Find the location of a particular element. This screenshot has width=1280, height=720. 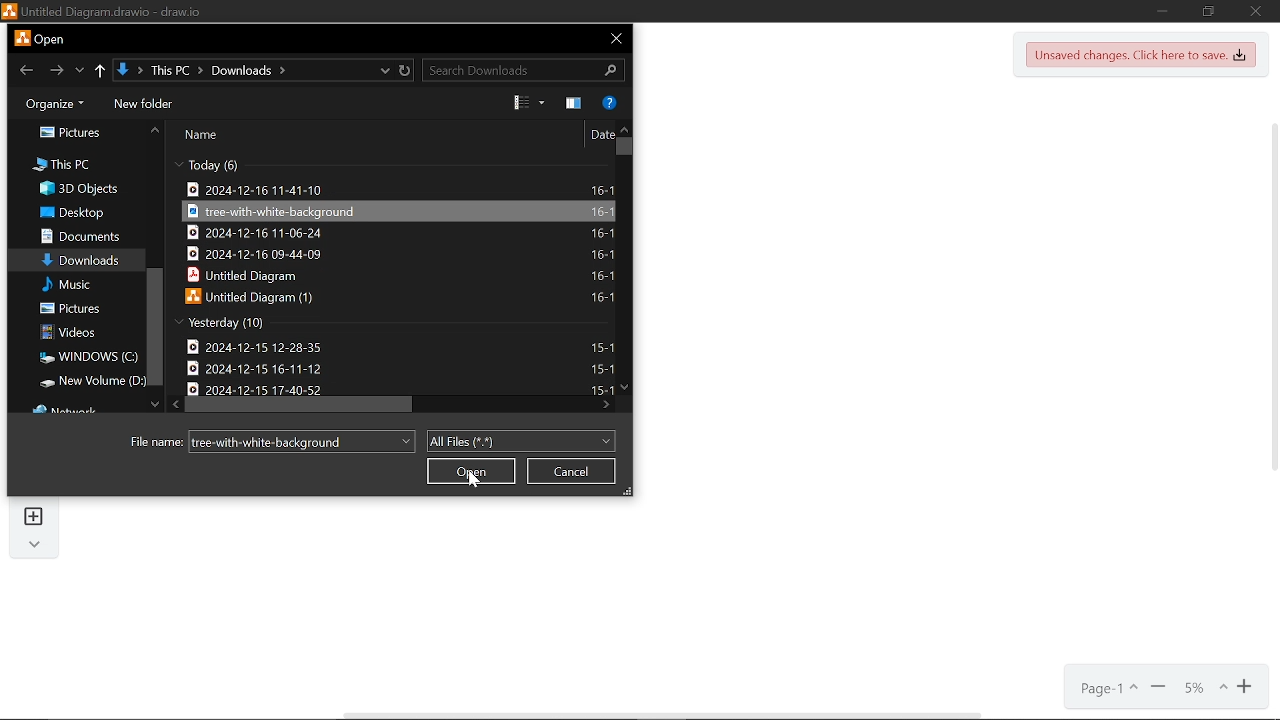

Move up in files is located at coordinates (624, 130).